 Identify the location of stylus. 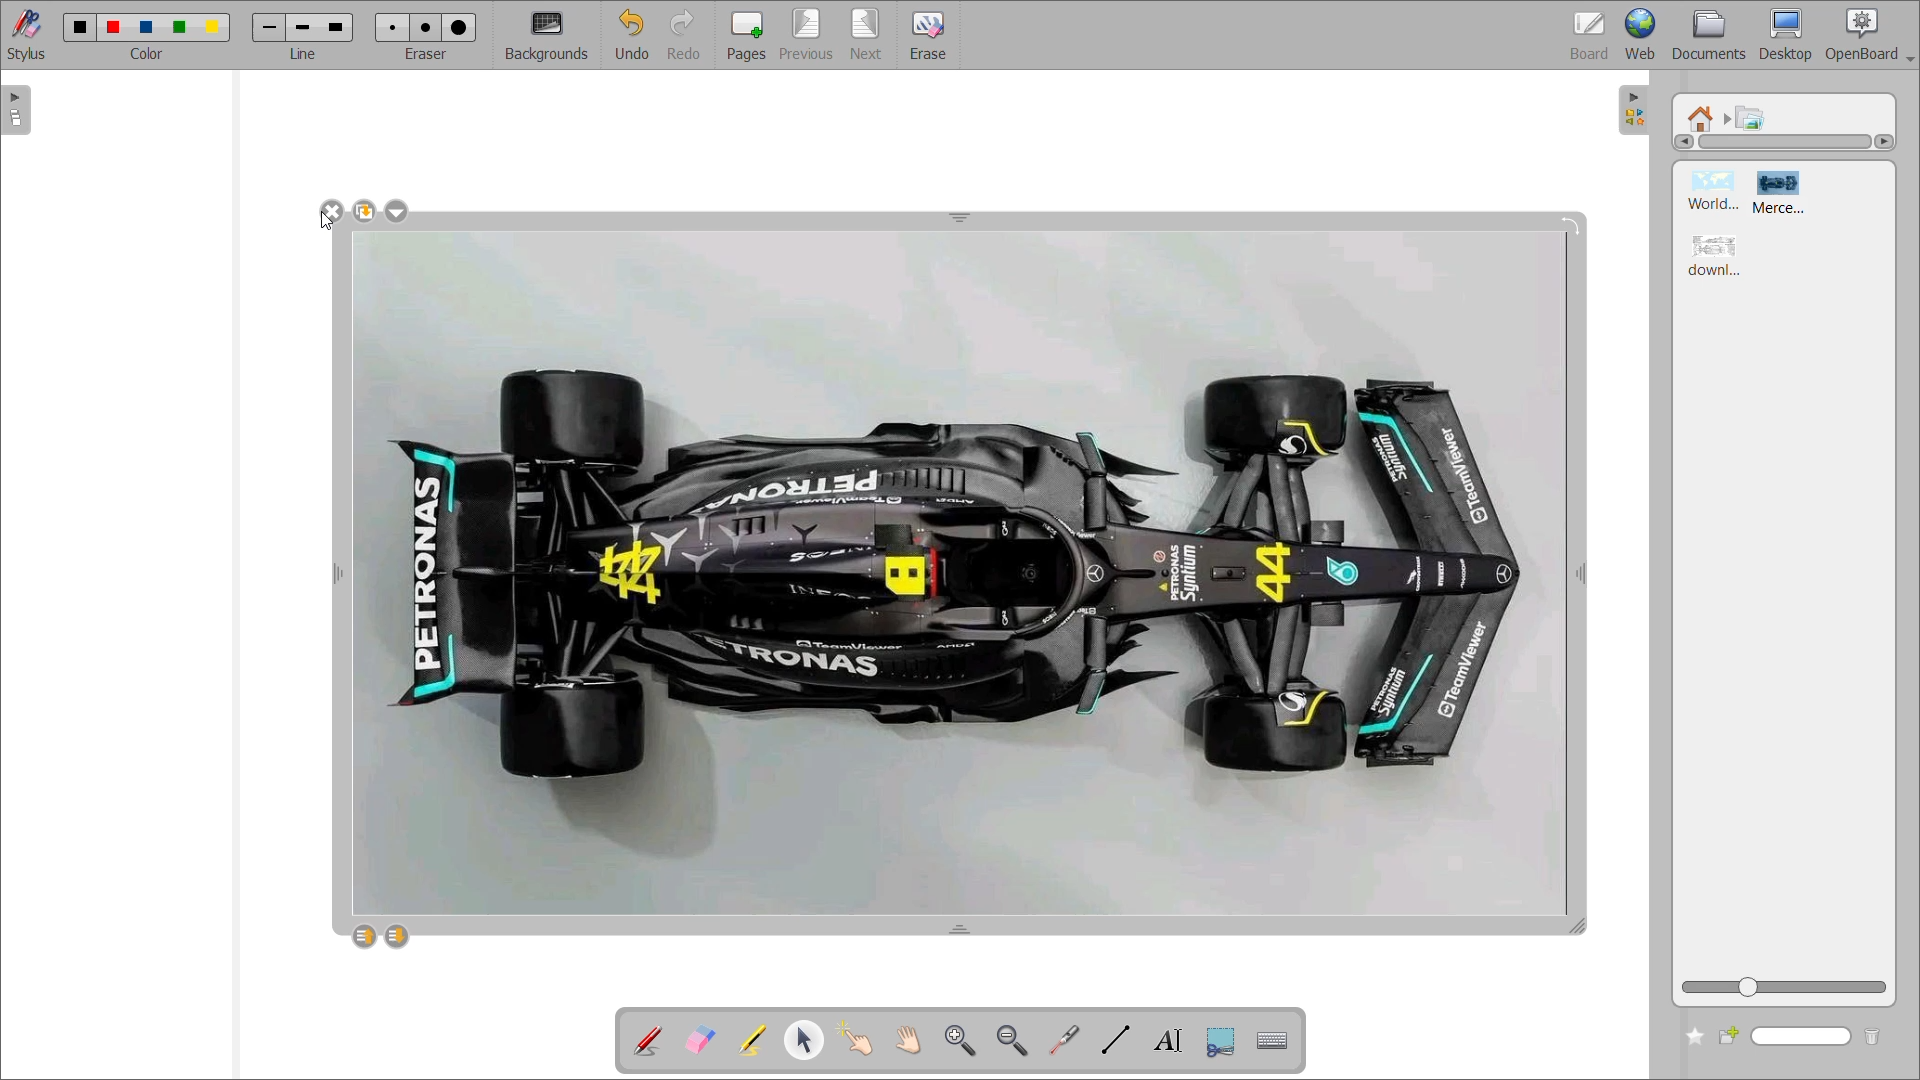
(25, 36).